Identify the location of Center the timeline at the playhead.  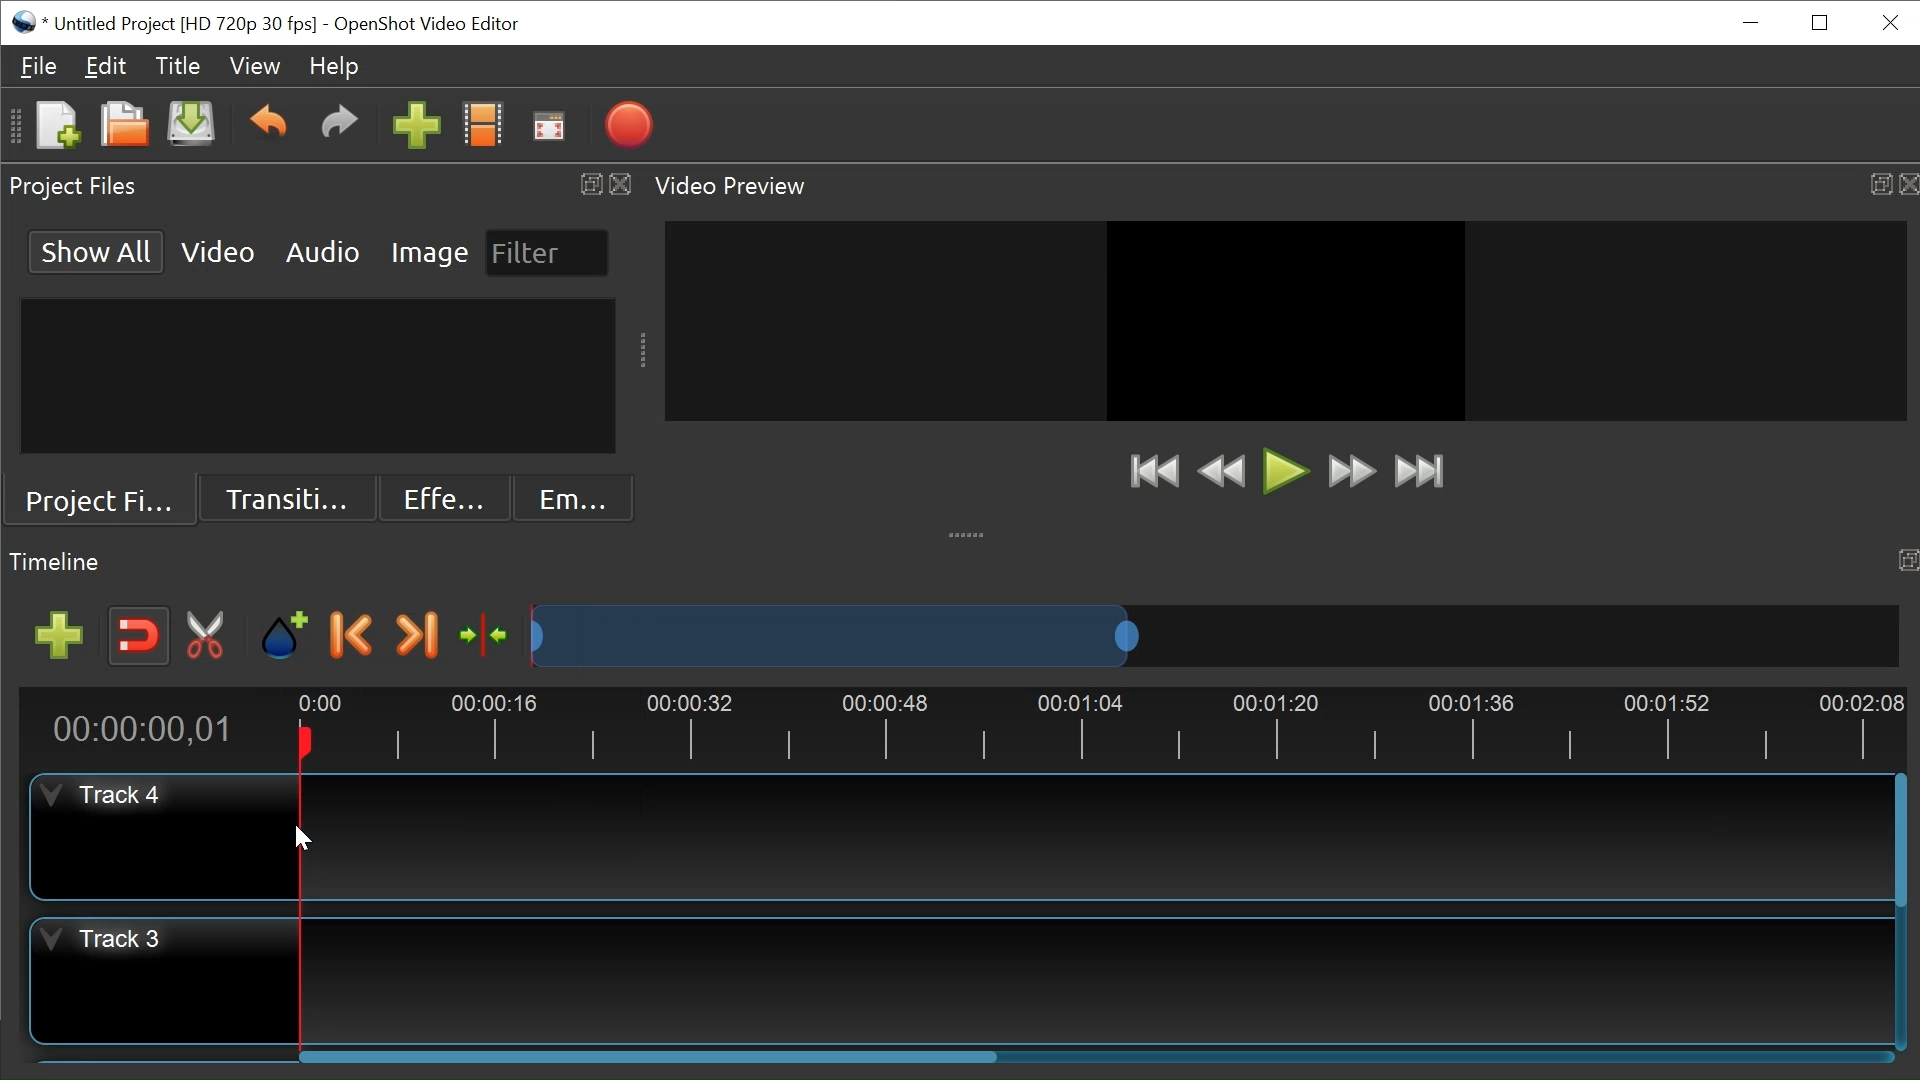
(488, 637).